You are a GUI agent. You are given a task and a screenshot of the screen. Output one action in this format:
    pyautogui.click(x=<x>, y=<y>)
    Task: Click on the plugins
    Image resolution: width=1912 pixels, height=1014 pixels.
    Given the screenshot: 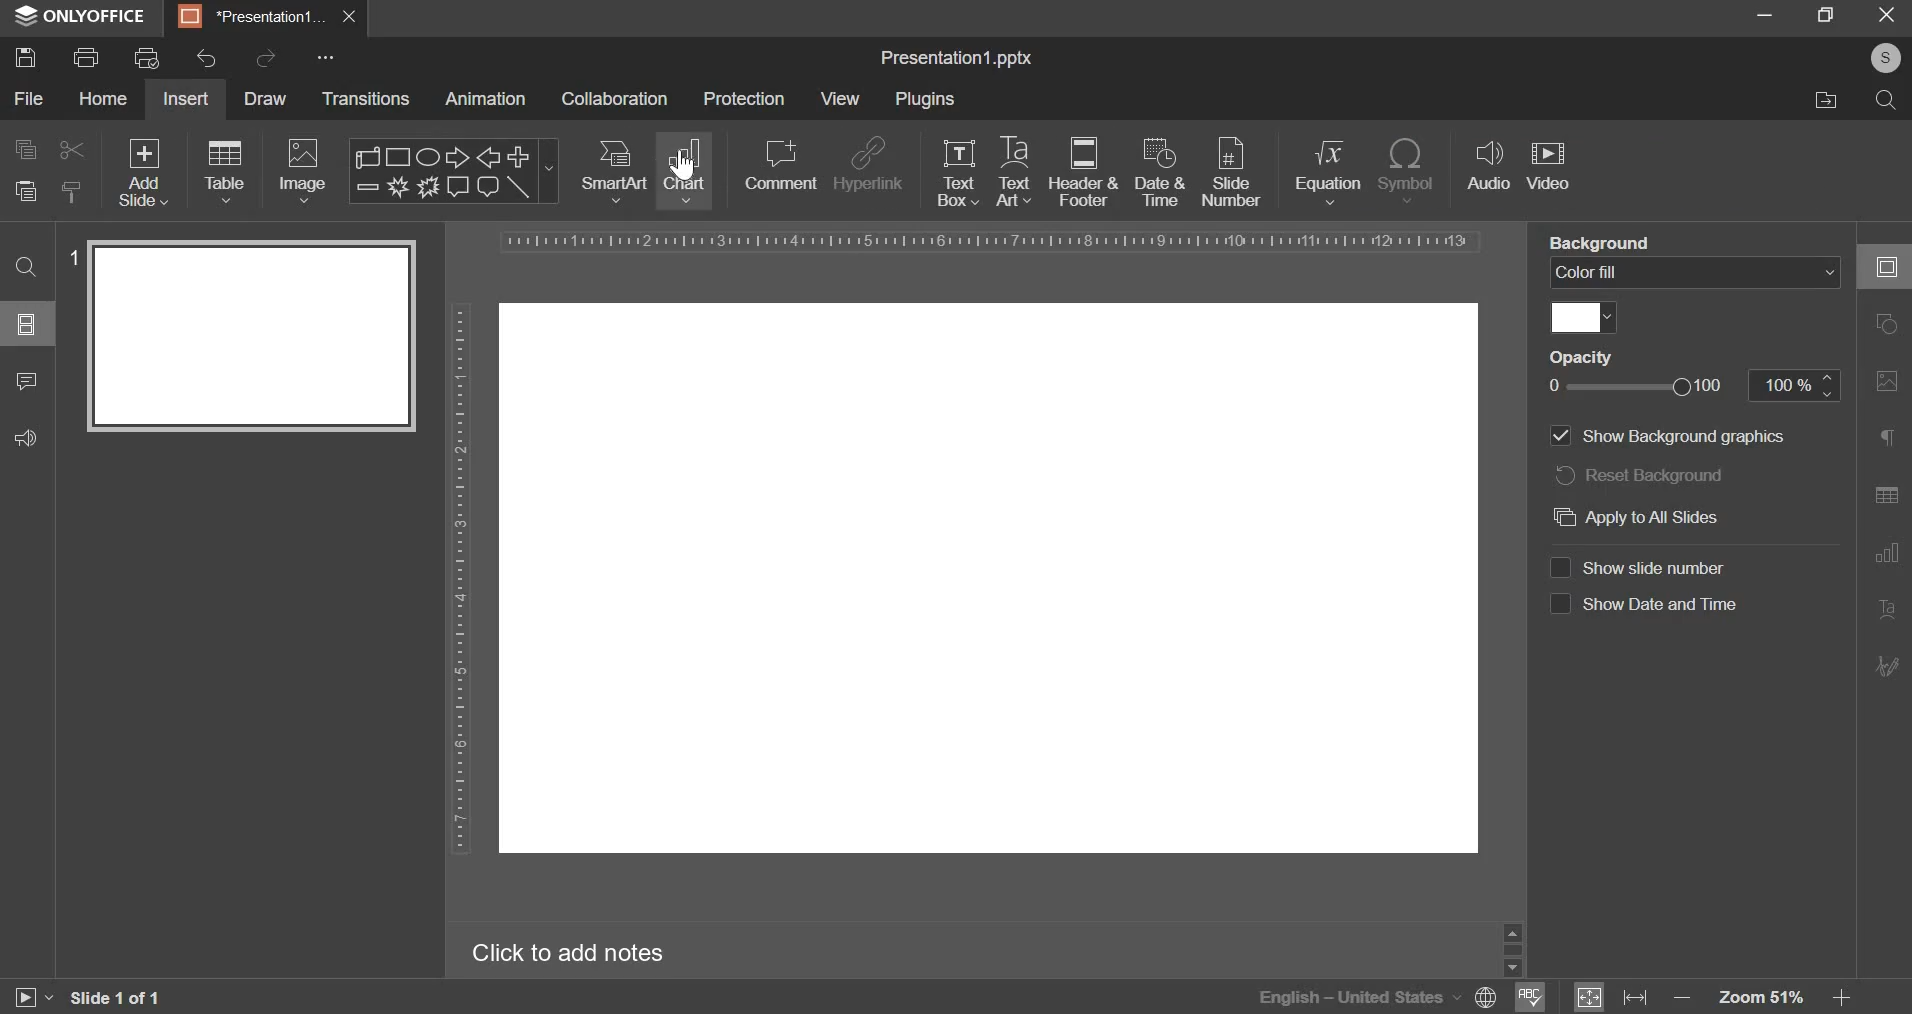 What is the action you would take?
    pyautogui.click(x=926, y=97)
    